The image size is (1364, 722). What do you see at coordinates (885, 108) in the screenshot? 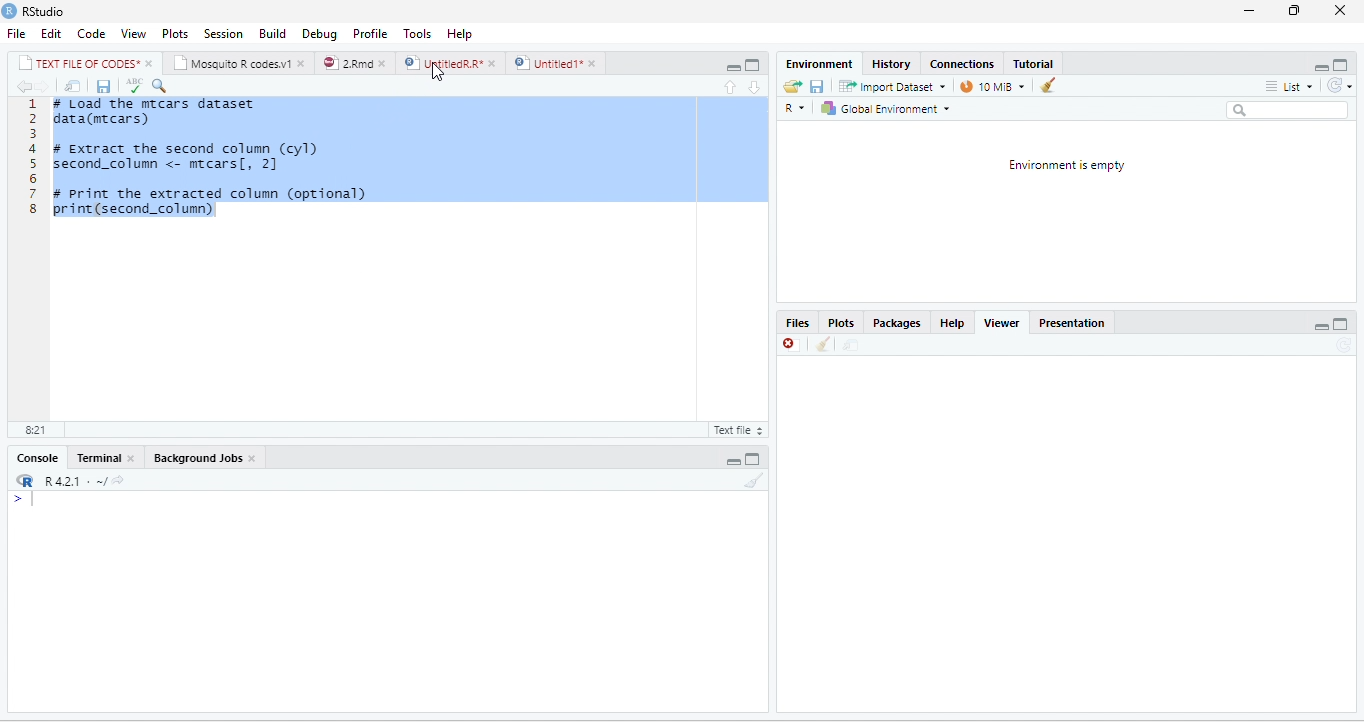
I see `| Global Environment =` at bounding box center [885, 108].